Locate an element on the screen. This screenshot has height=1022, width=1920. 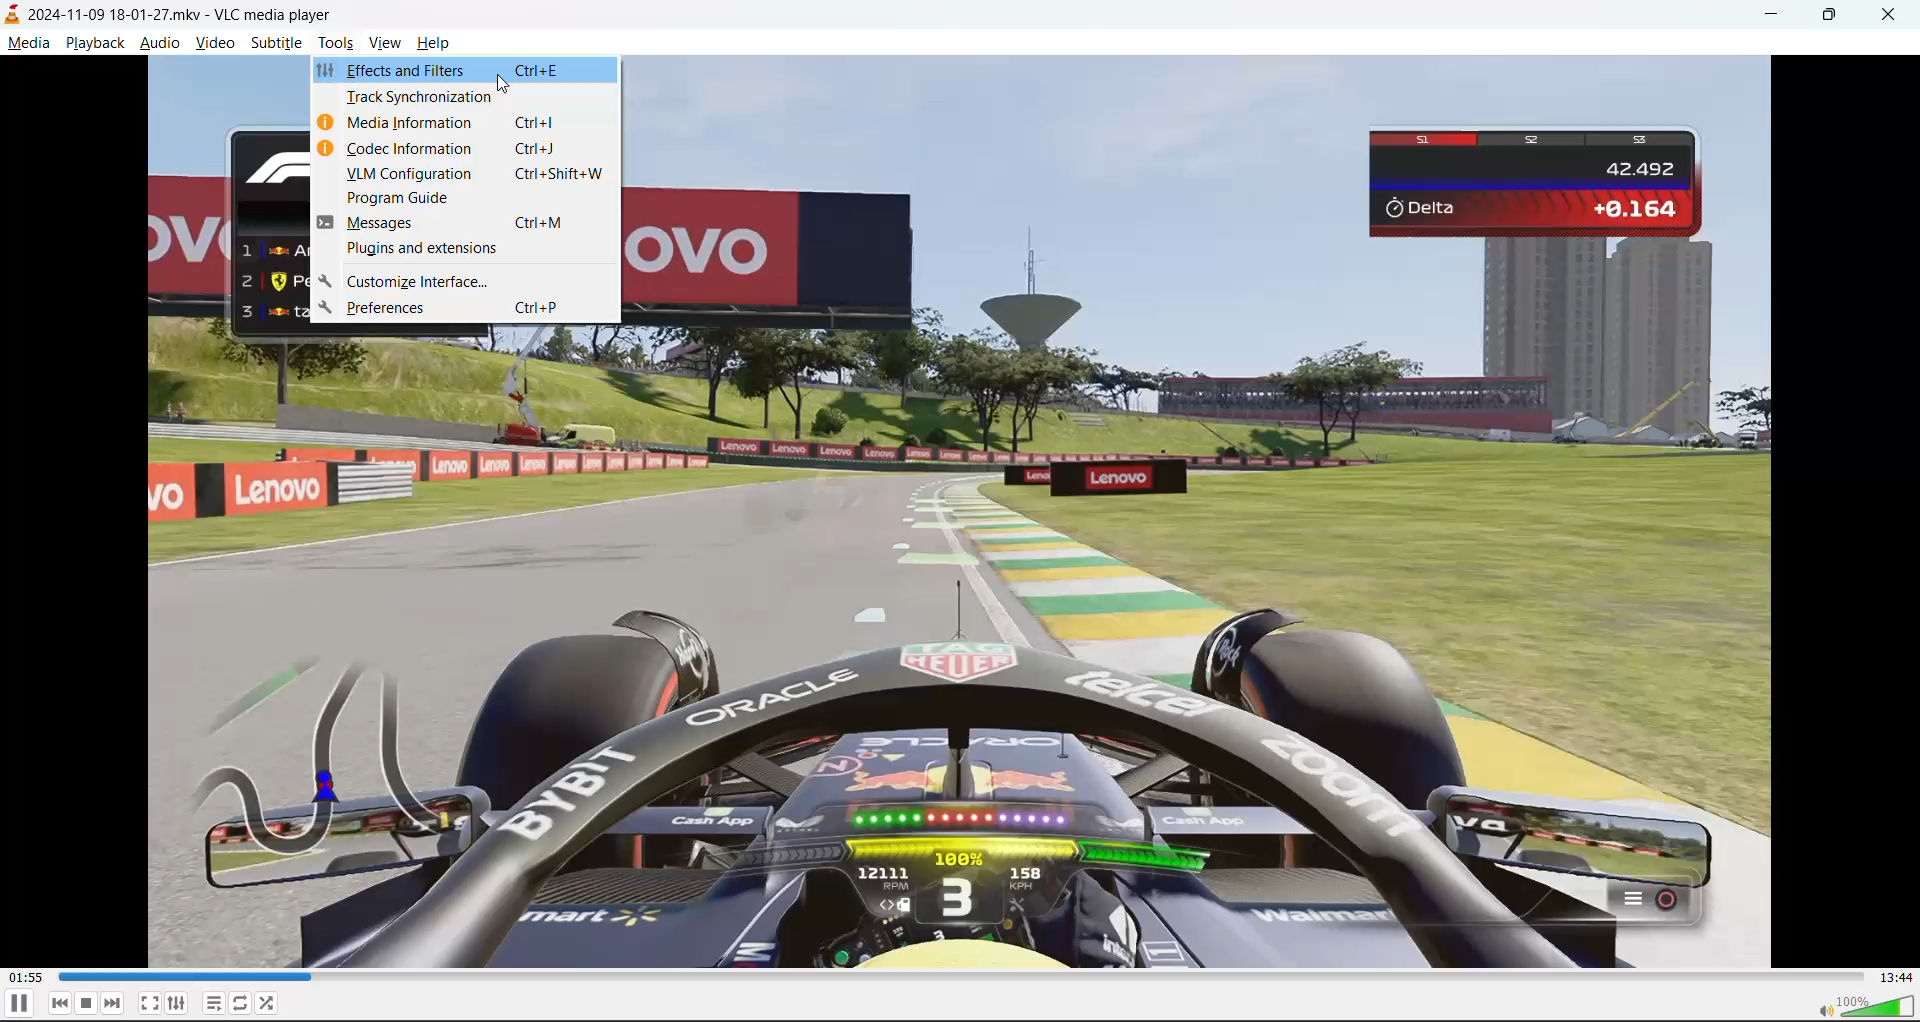
track and app name is located at coordinates (170, 12).